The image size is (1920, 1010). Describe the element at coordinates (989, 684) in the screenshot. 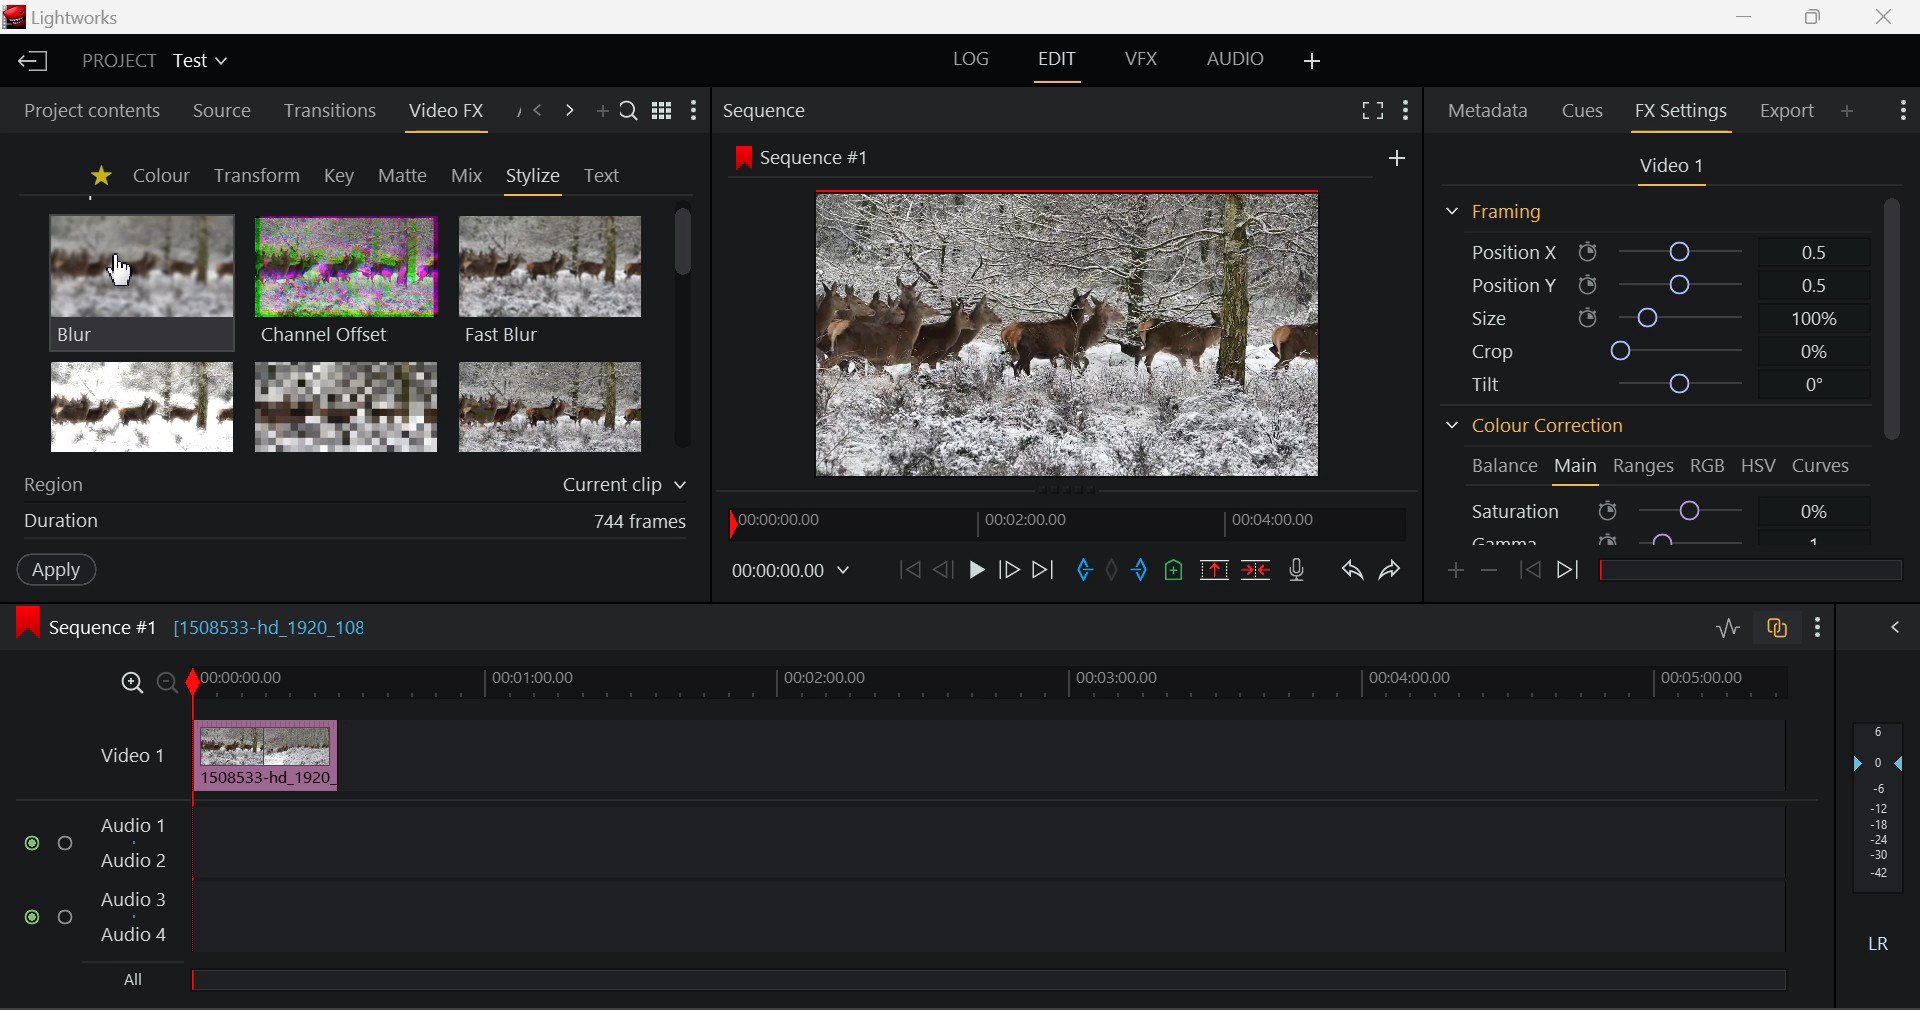

I see `Project Timeline` at that location.